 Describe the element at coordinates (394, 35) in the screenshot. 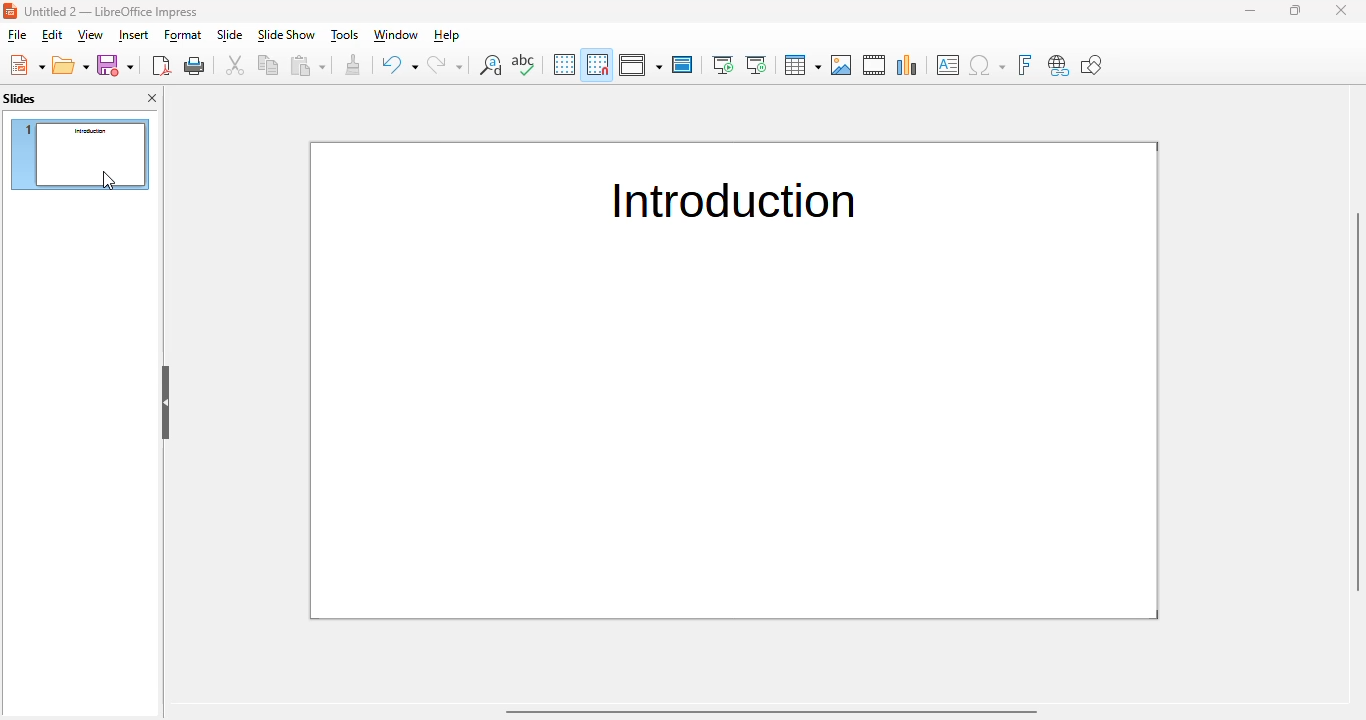

I see `window` at that location.